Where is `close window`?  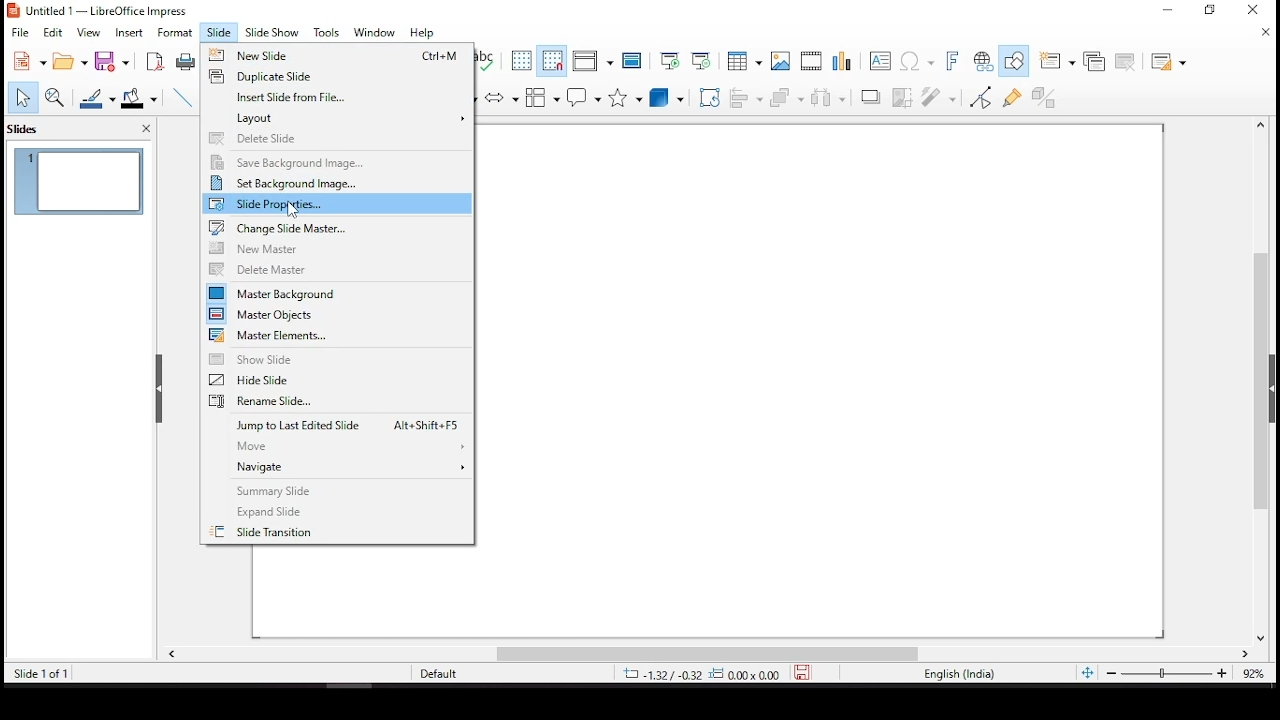
close window is located at coordinates (1258, 11).